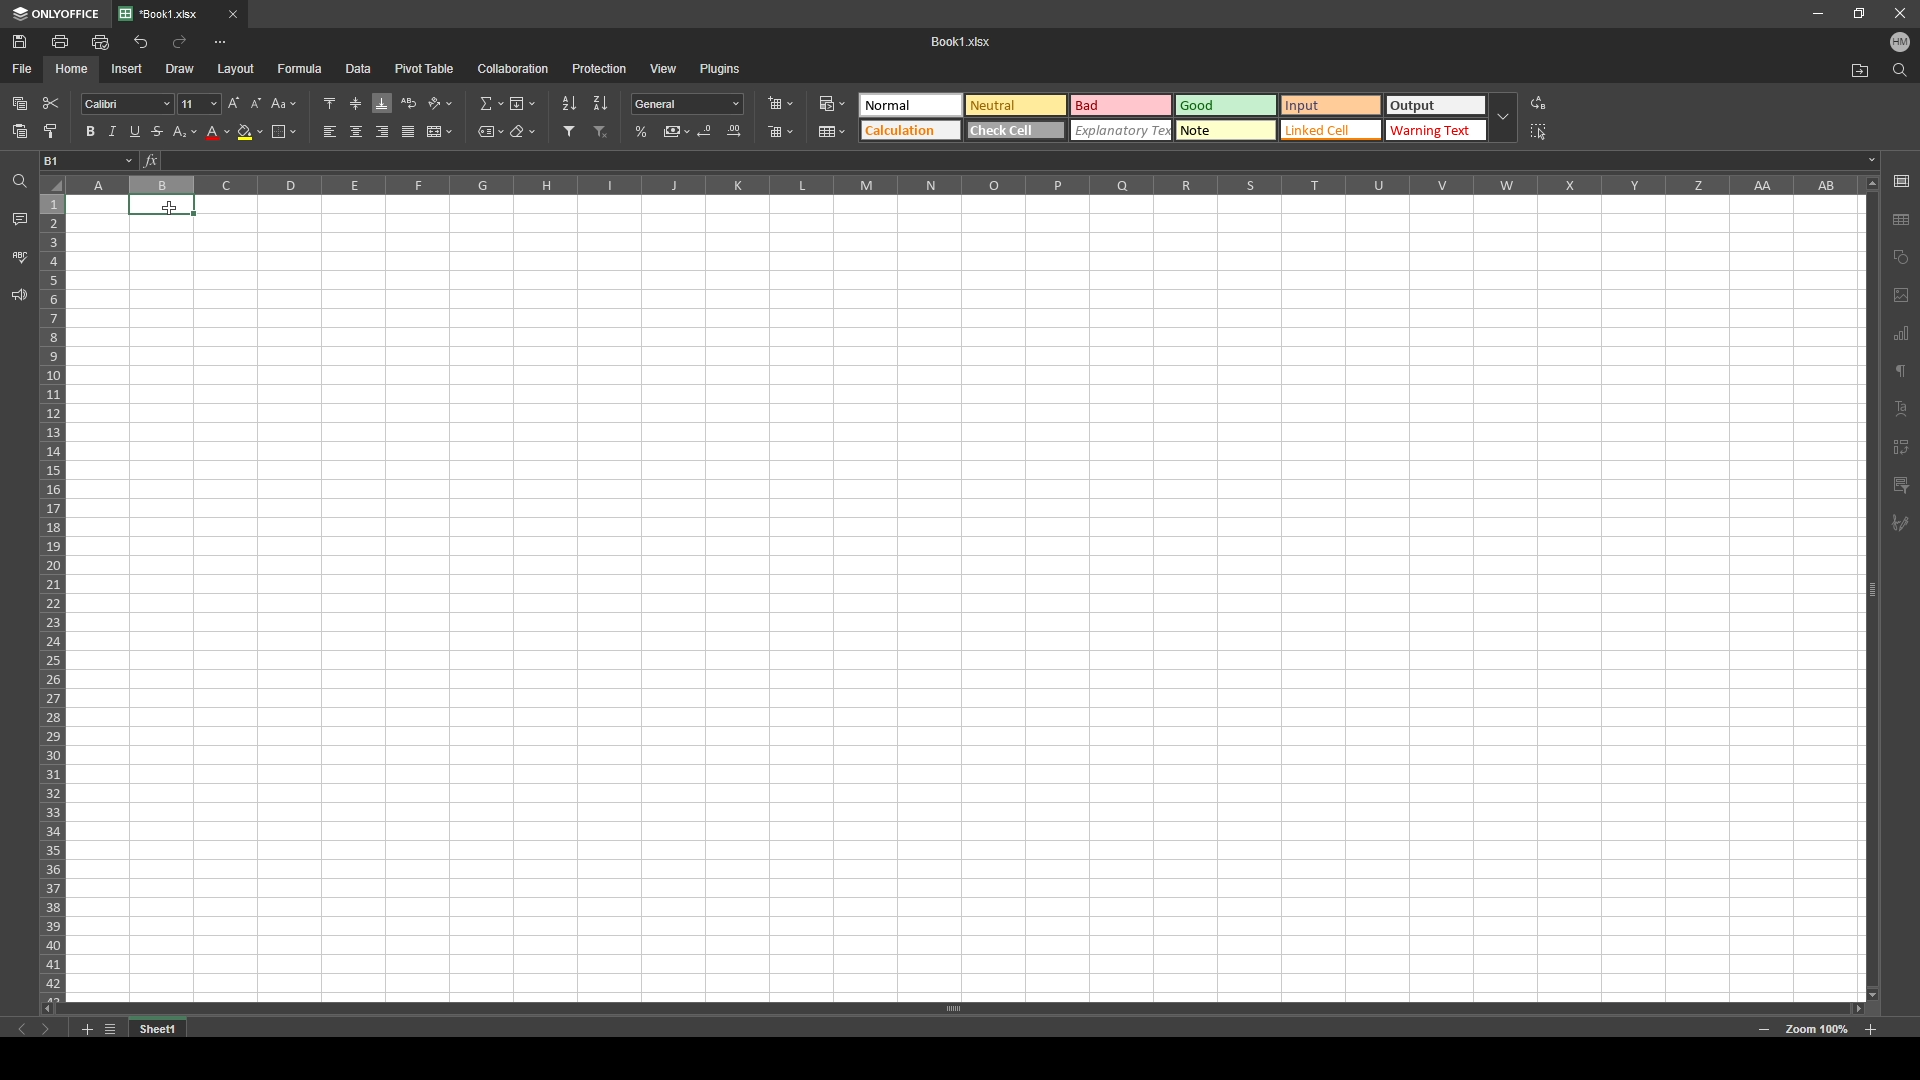  I want to click on Input, so click(1333, 105).